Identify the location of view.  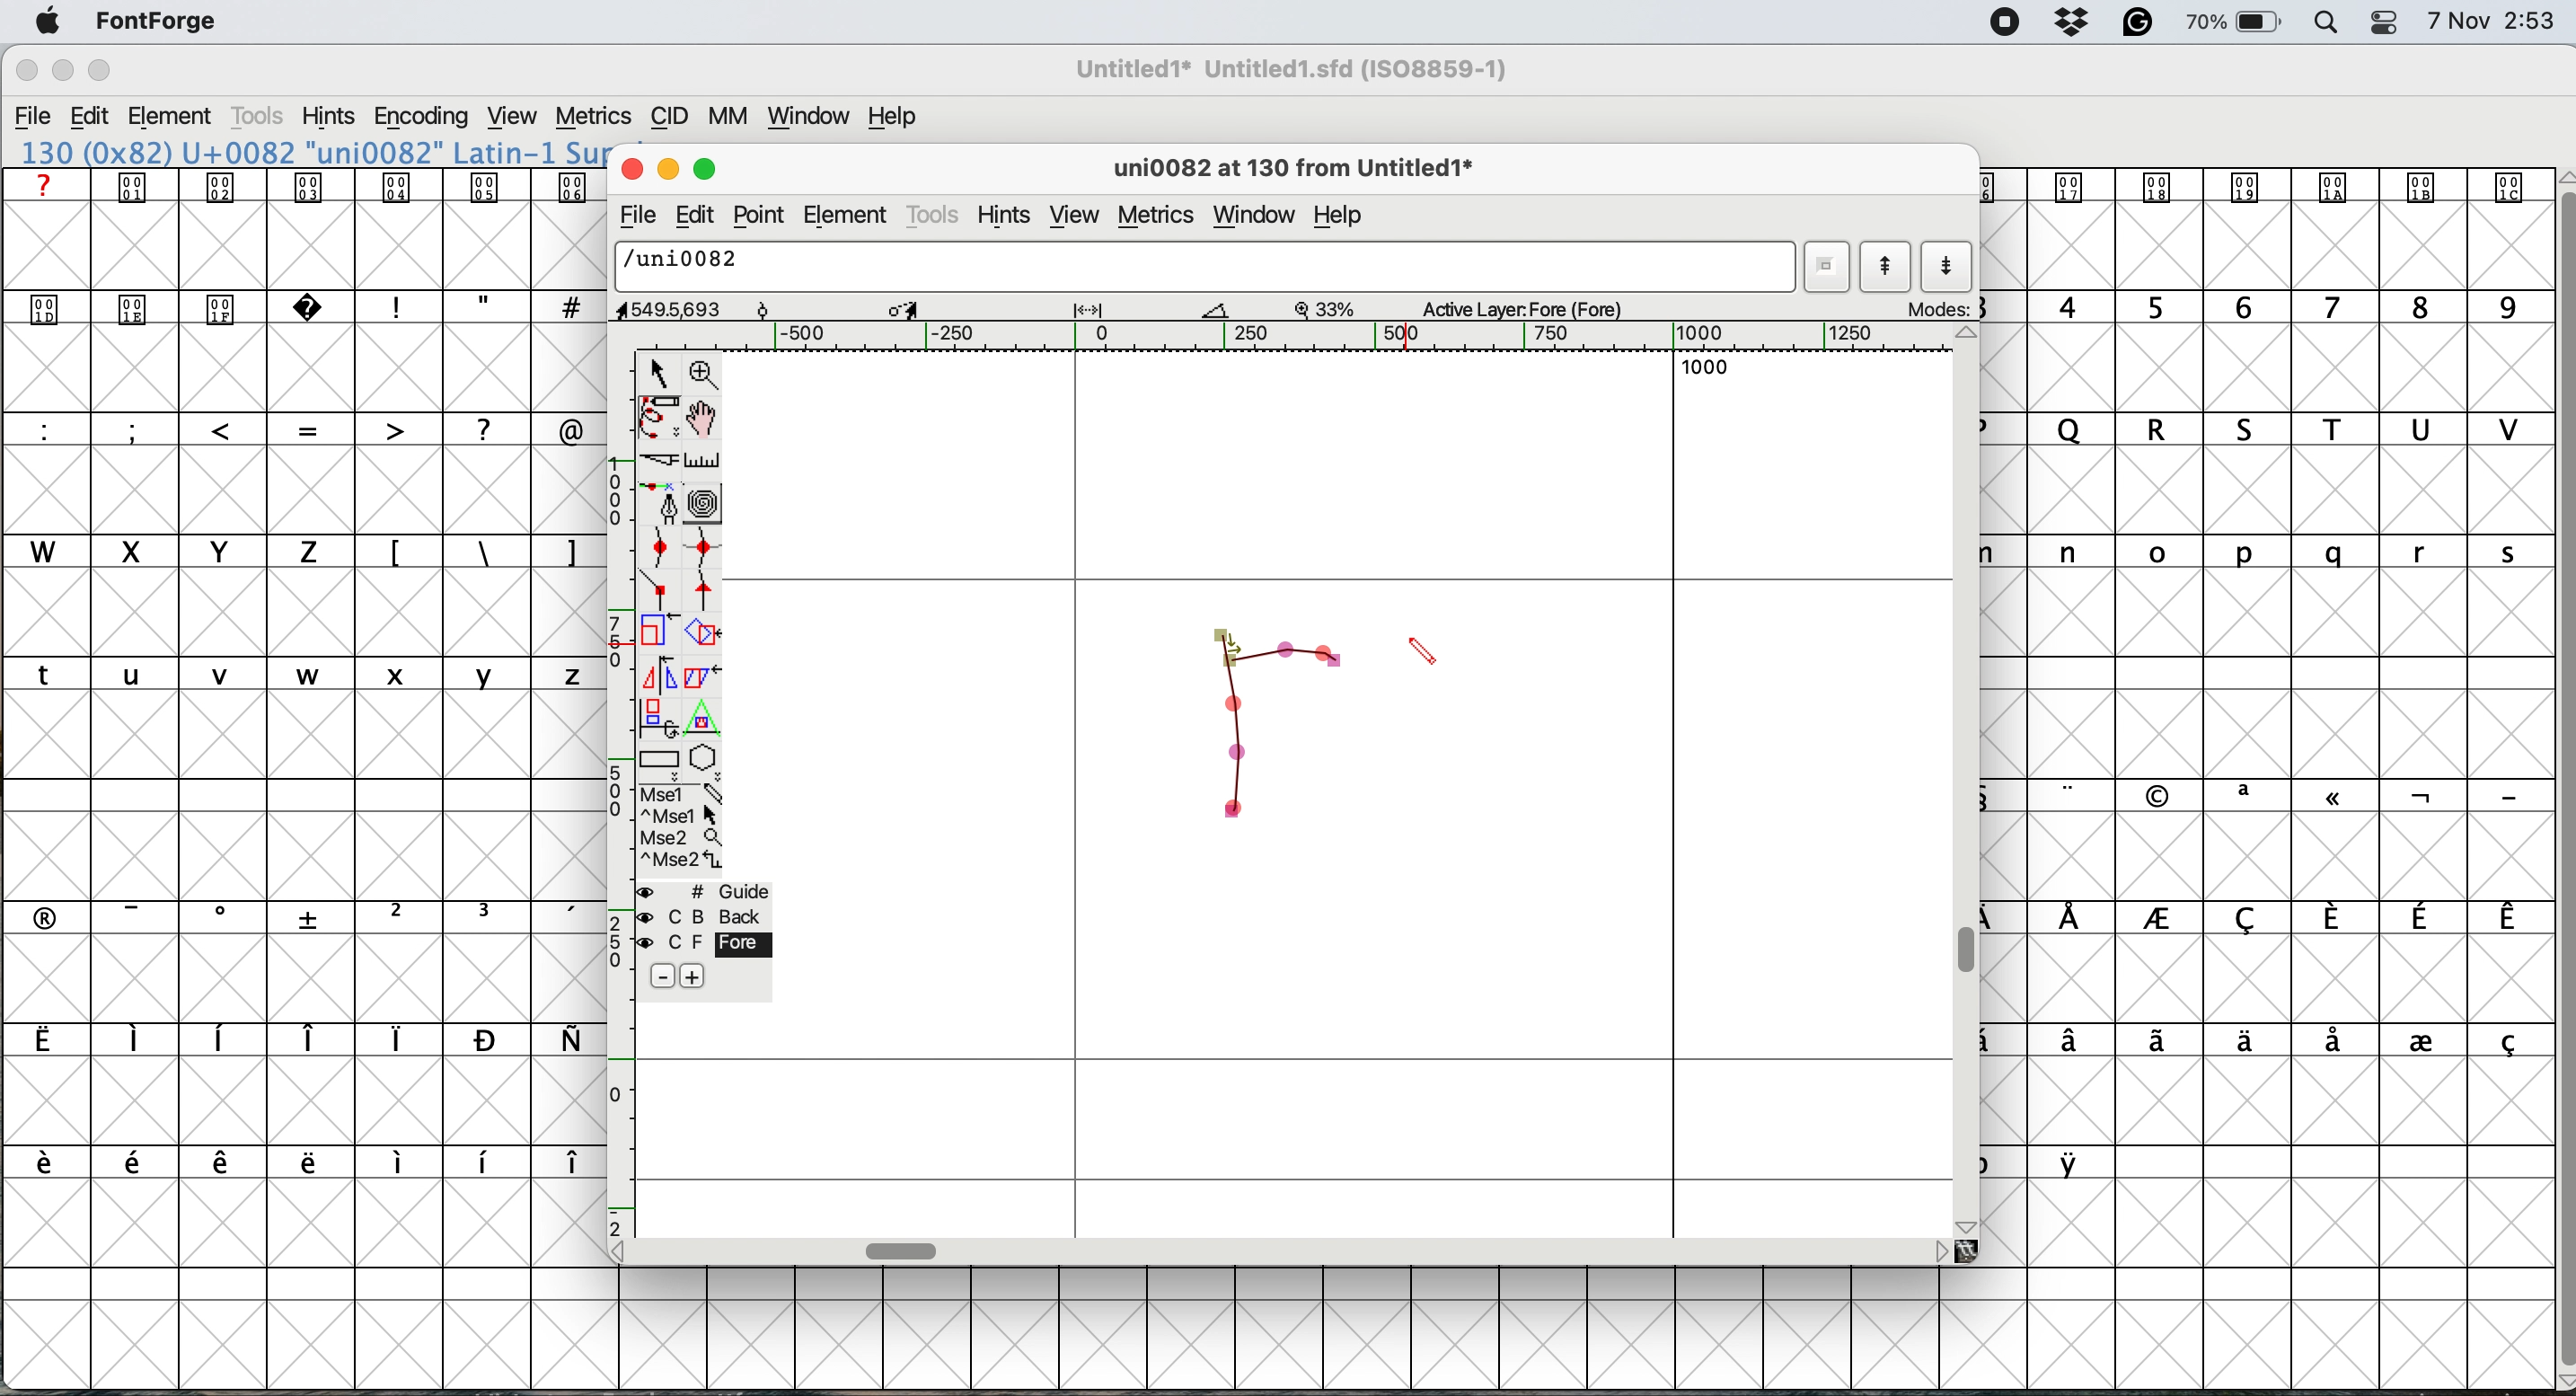
(516, 117).